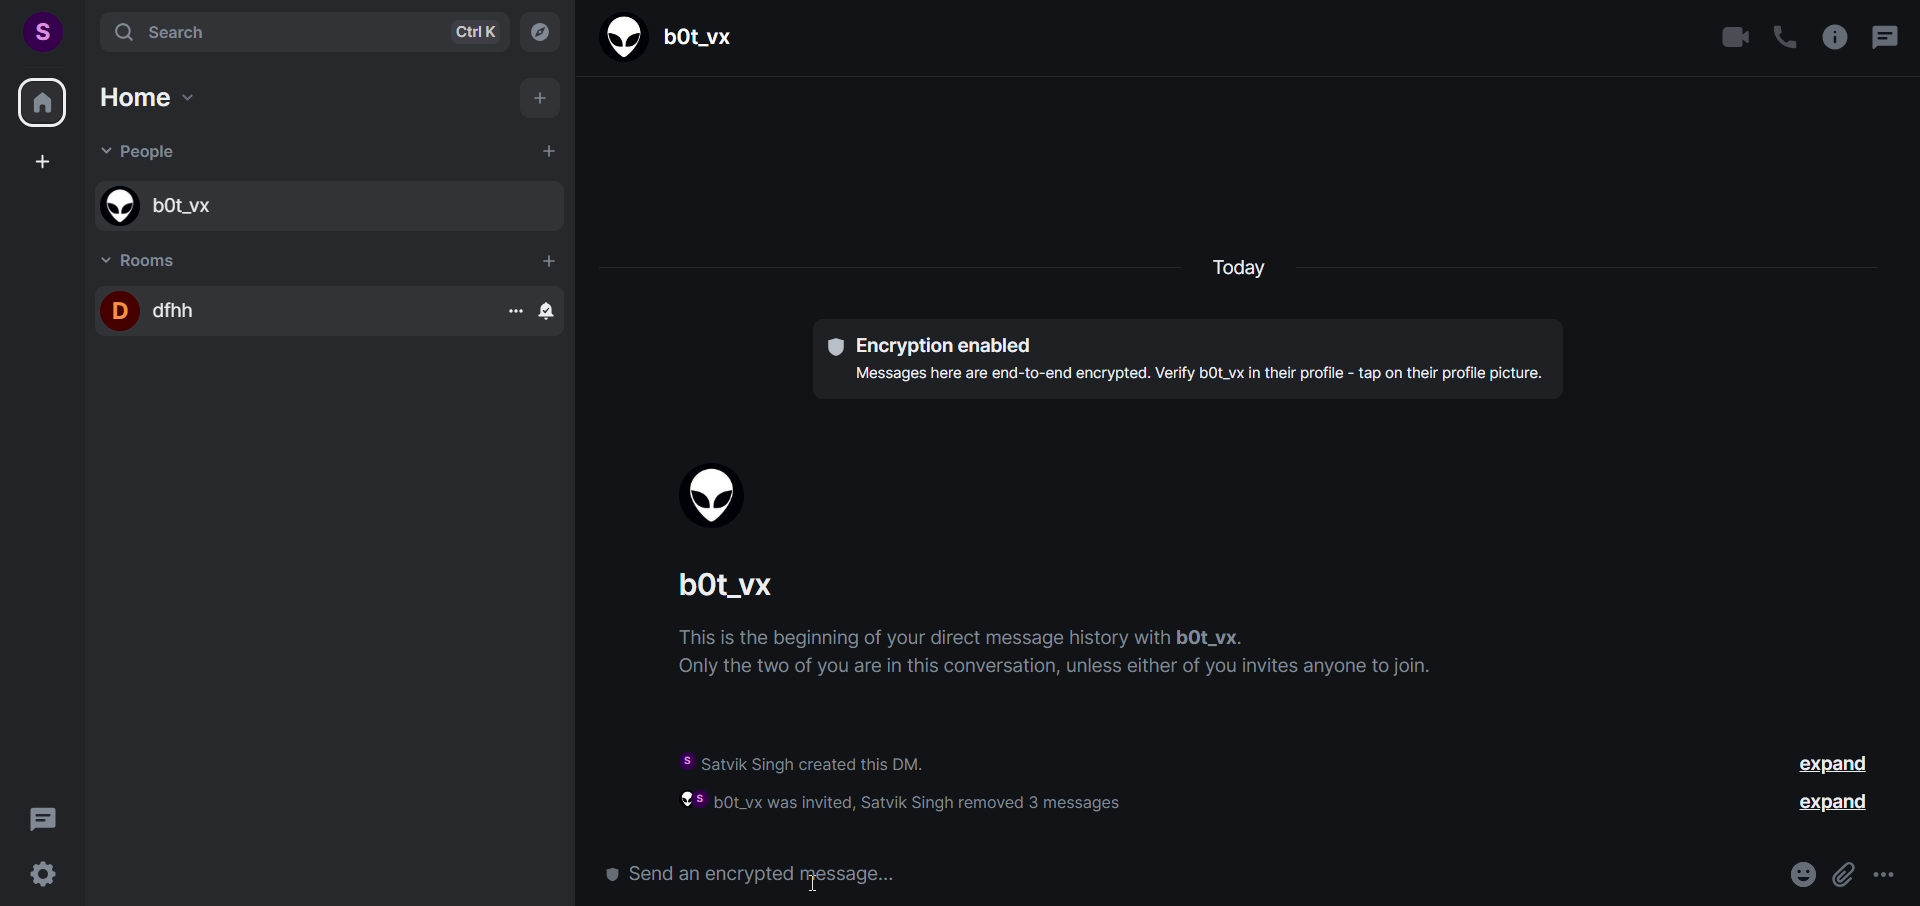 The height and width of the screenshot is (906, 1920). I want to click on explore, so click(539, 31).